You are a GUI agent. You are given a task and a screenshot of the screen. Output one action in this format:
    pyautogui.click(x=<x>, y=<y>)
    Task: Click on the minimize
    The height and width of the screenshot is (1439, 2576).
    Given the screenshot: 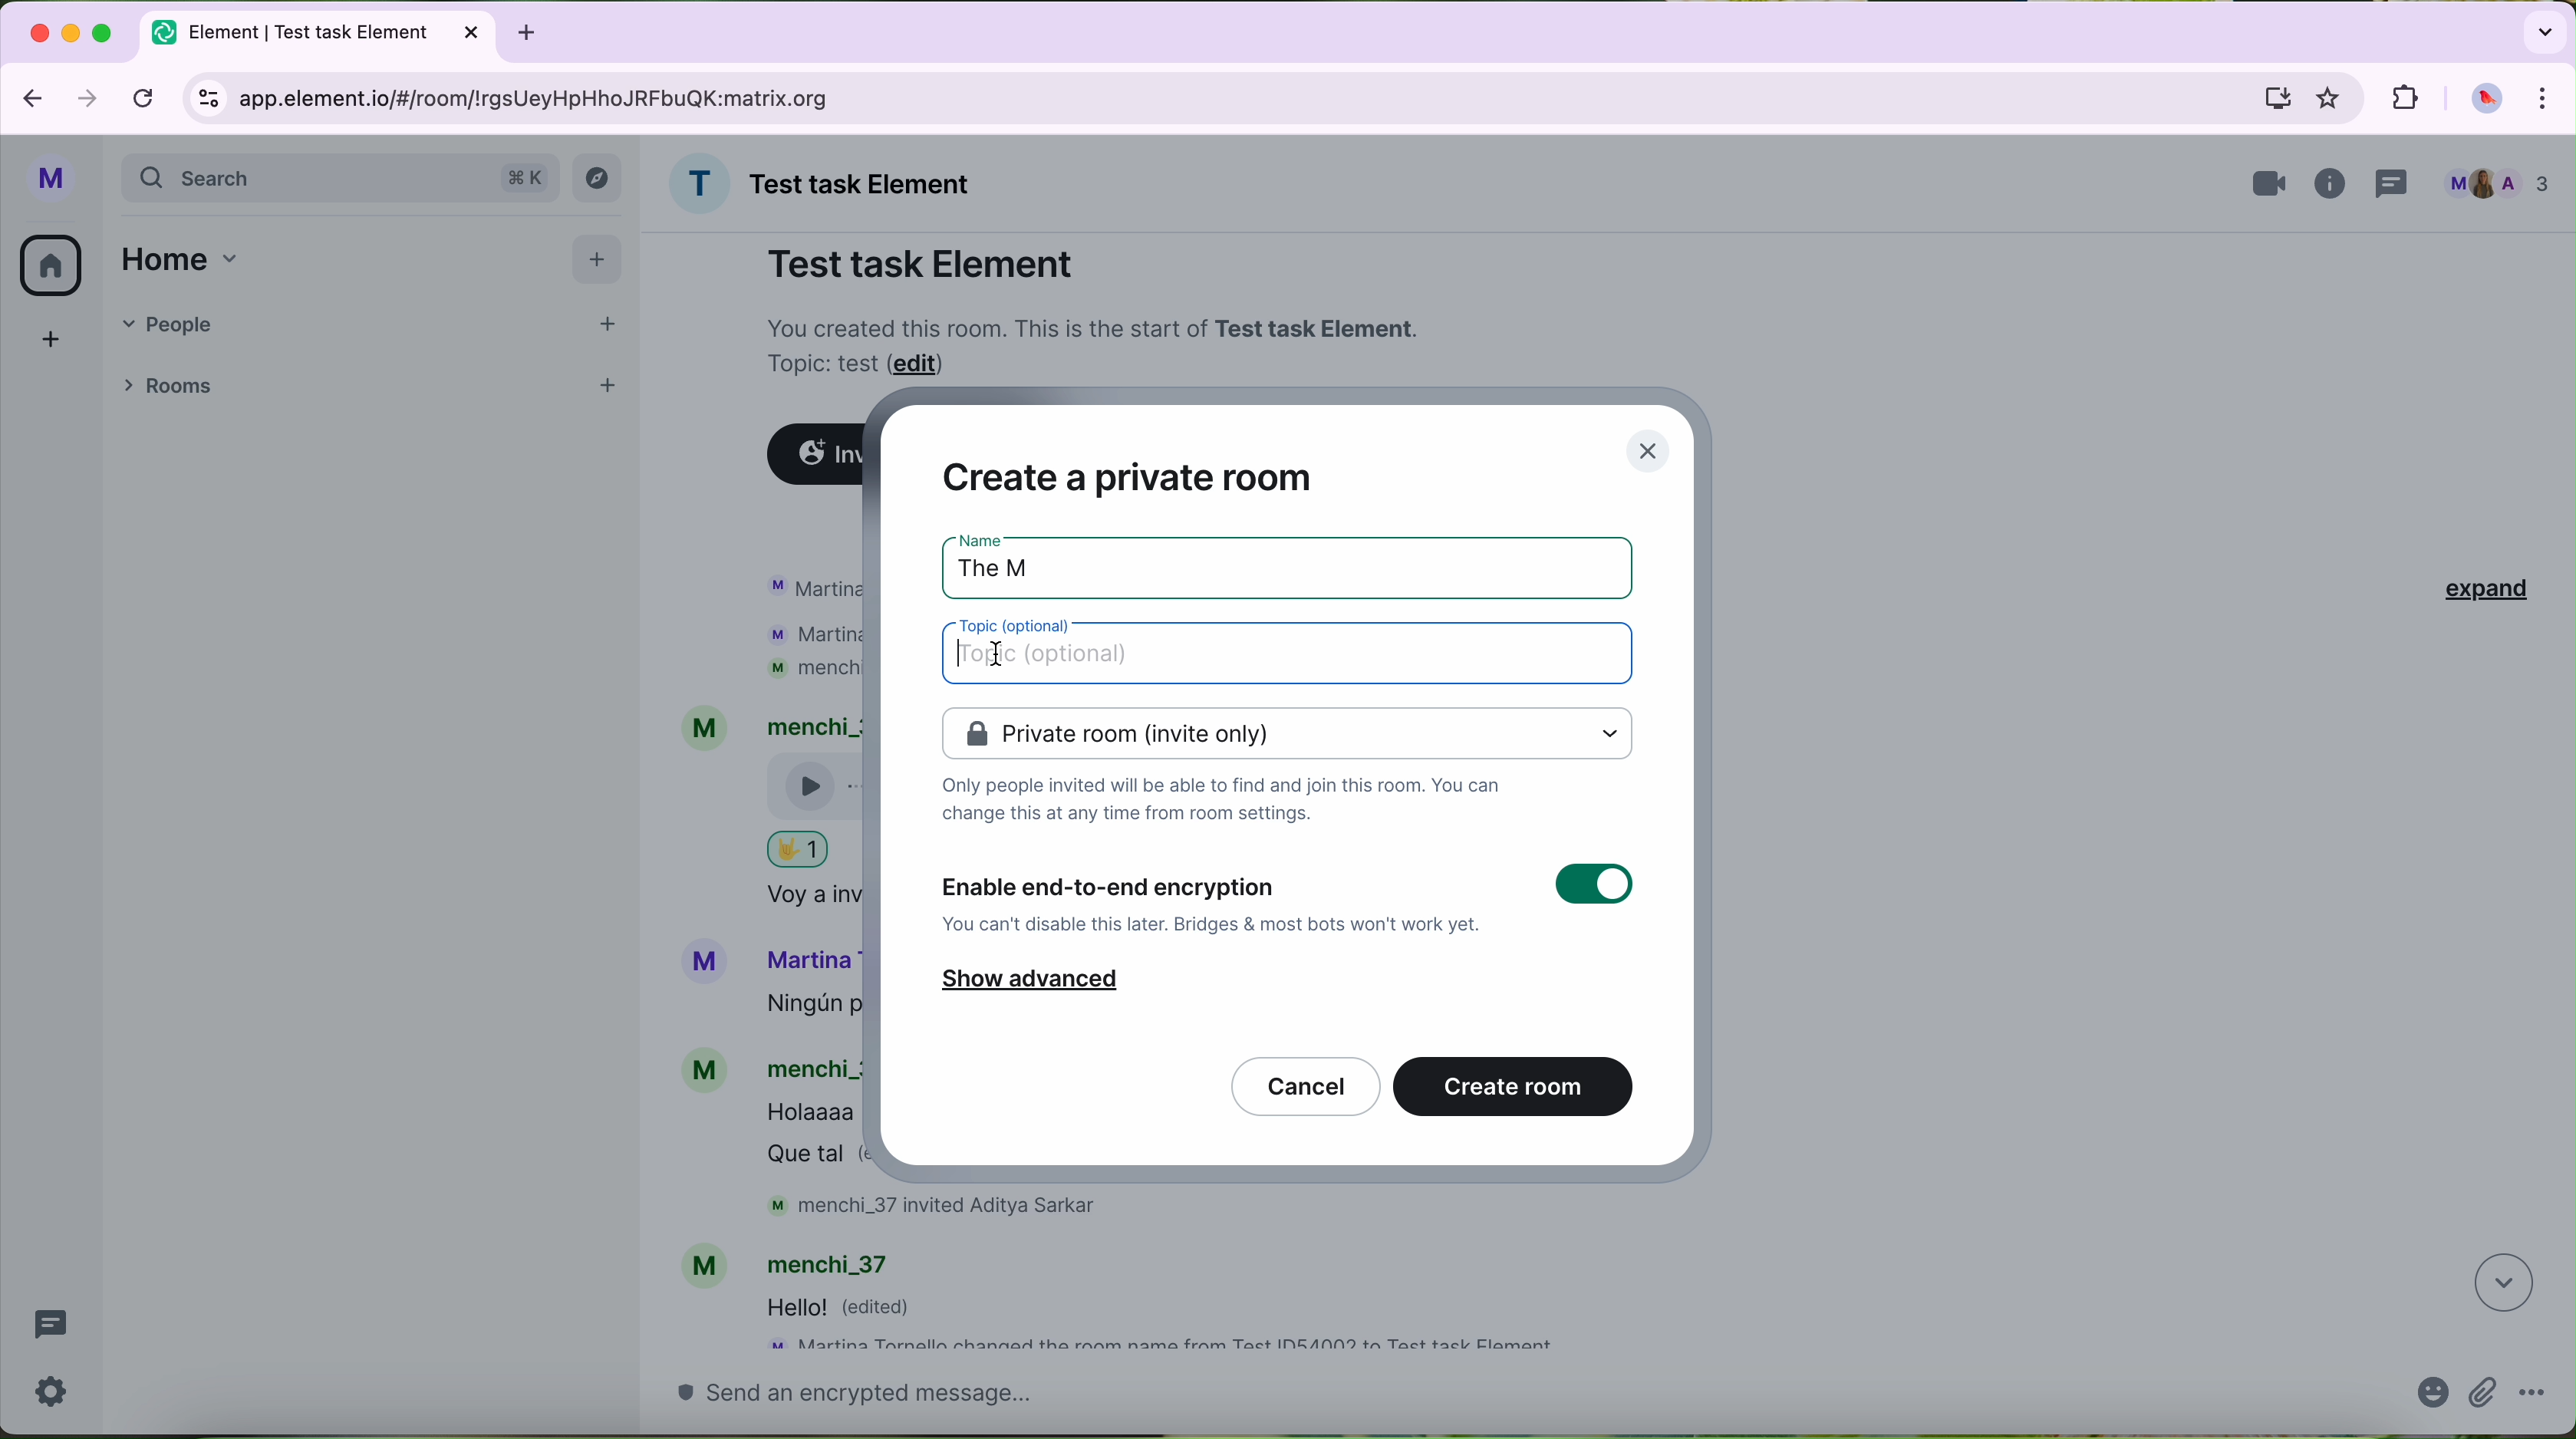 What is the action you would take?
    pyautogui.click(x=74, y=34)
    